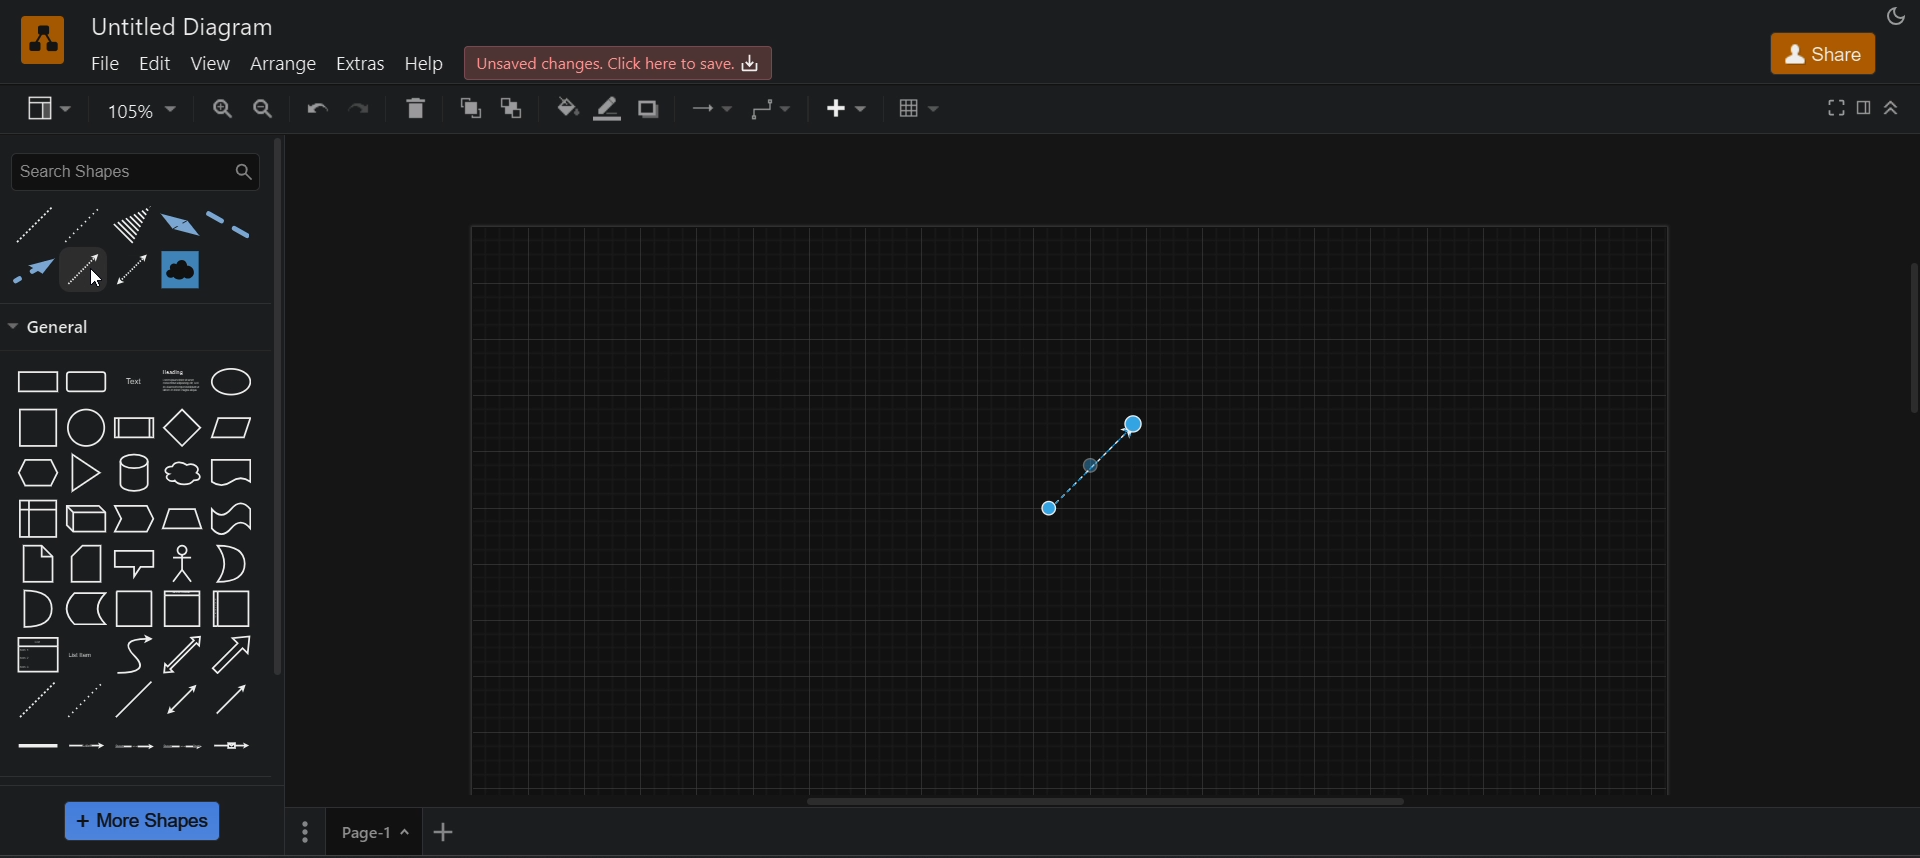  I want to click on 105% - zoom, so click(146, 109).